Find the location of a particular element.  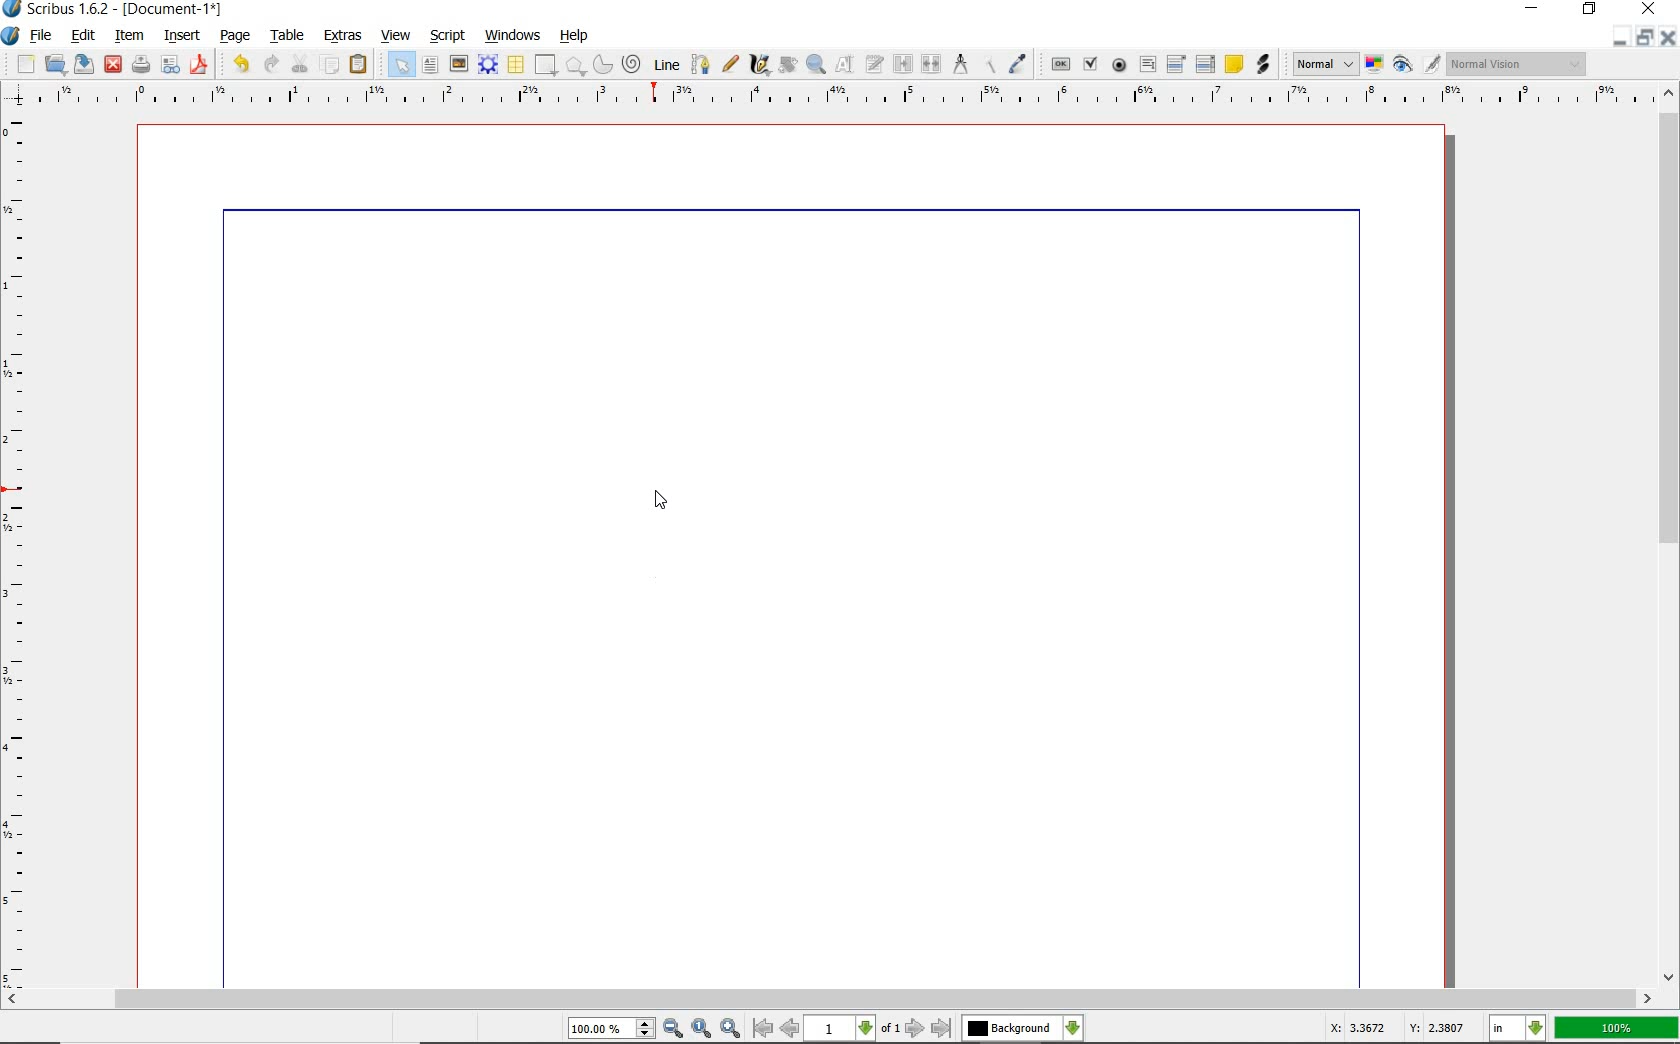

Normal Vision is located at coordinates (1515, 63).